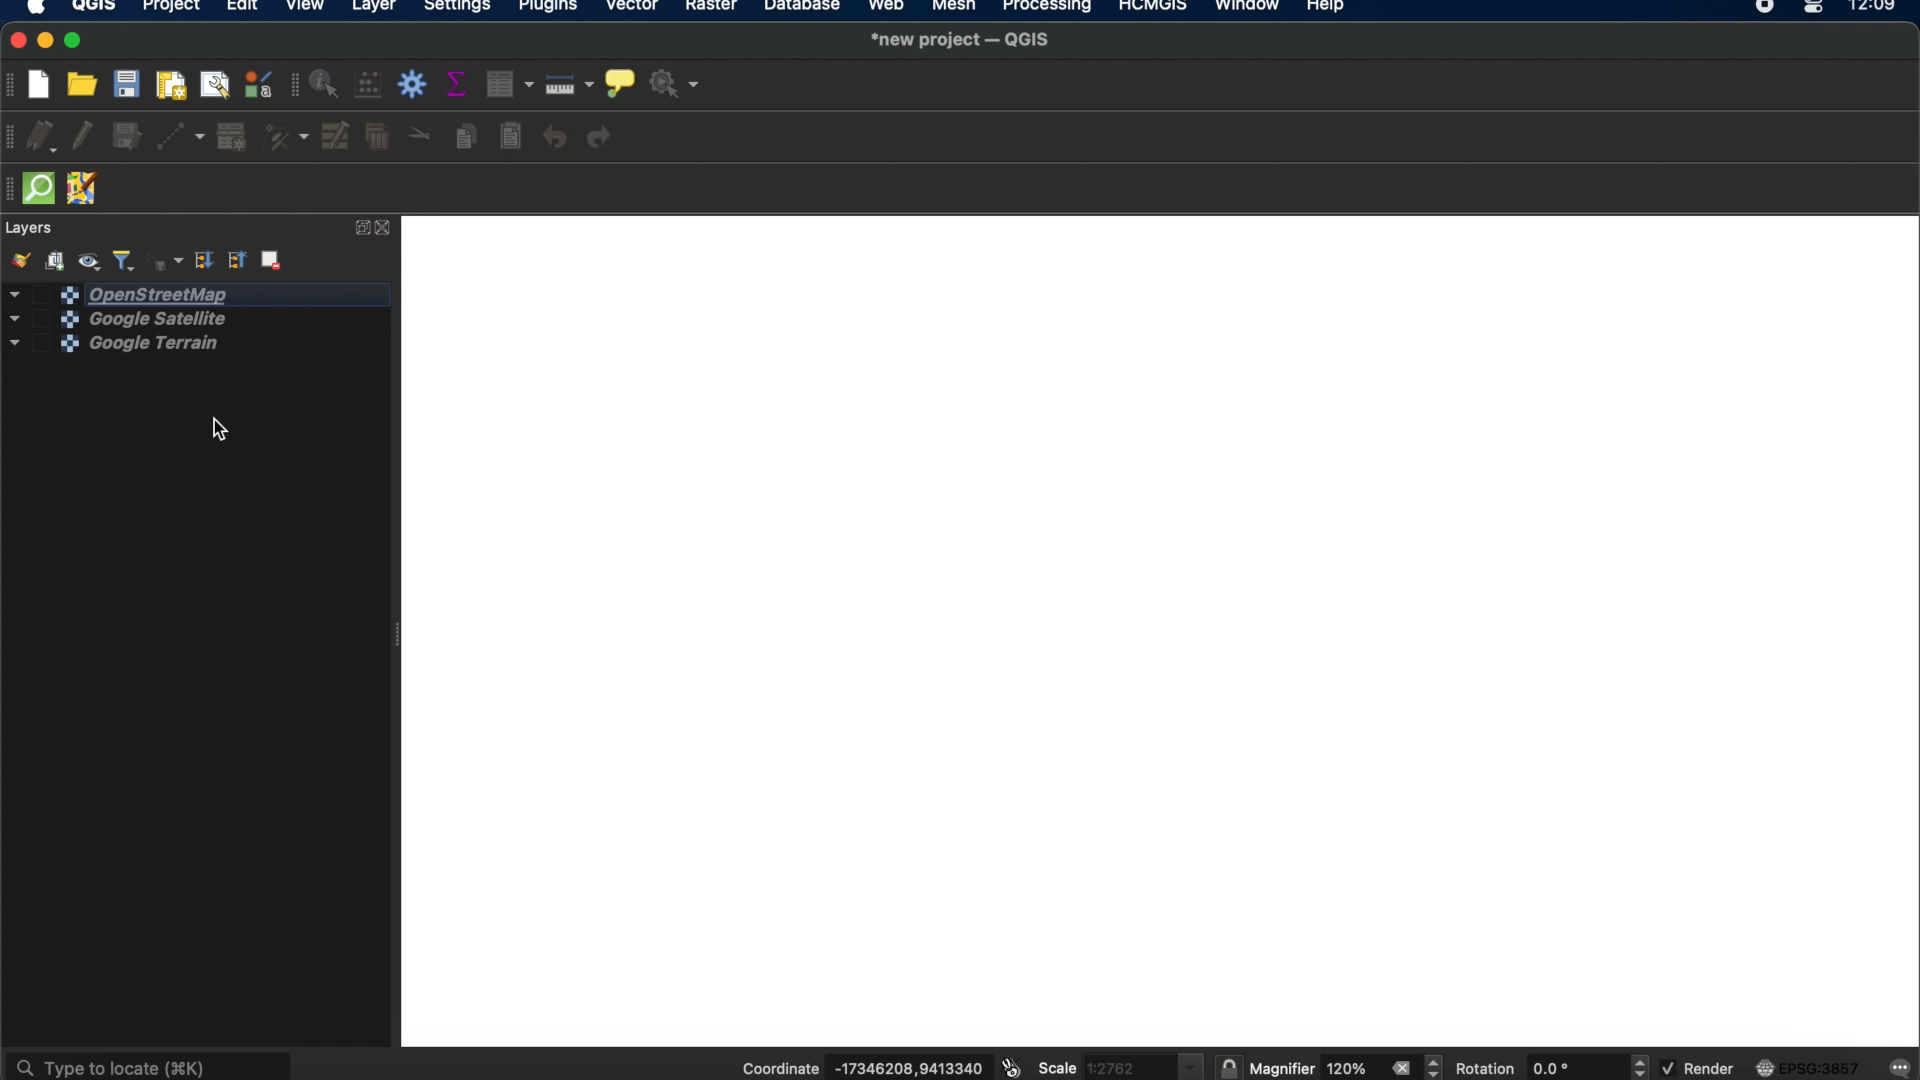  What do you see at coordinates (962, 41) in the screenshot?
I see `*new project-QGIS` at bounding box center [962, 41].